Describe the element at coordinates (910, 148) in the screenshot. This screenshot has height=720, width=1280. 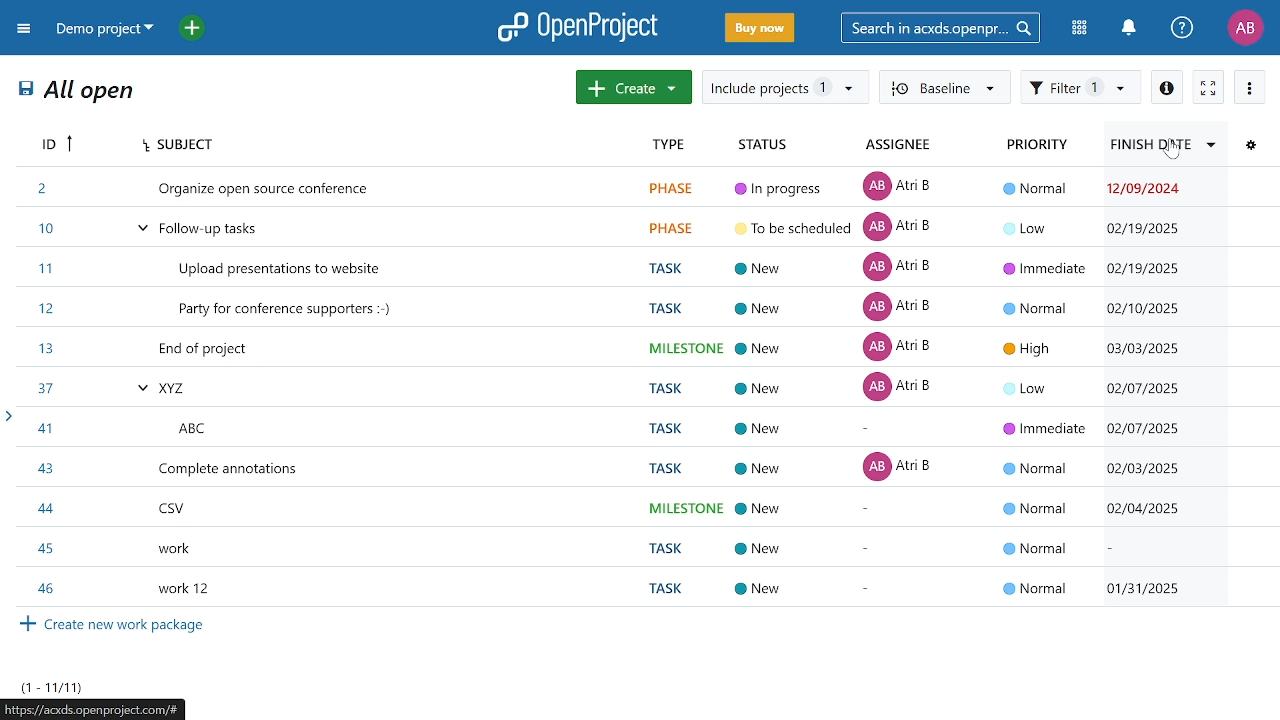
I see `assignee` at that location.